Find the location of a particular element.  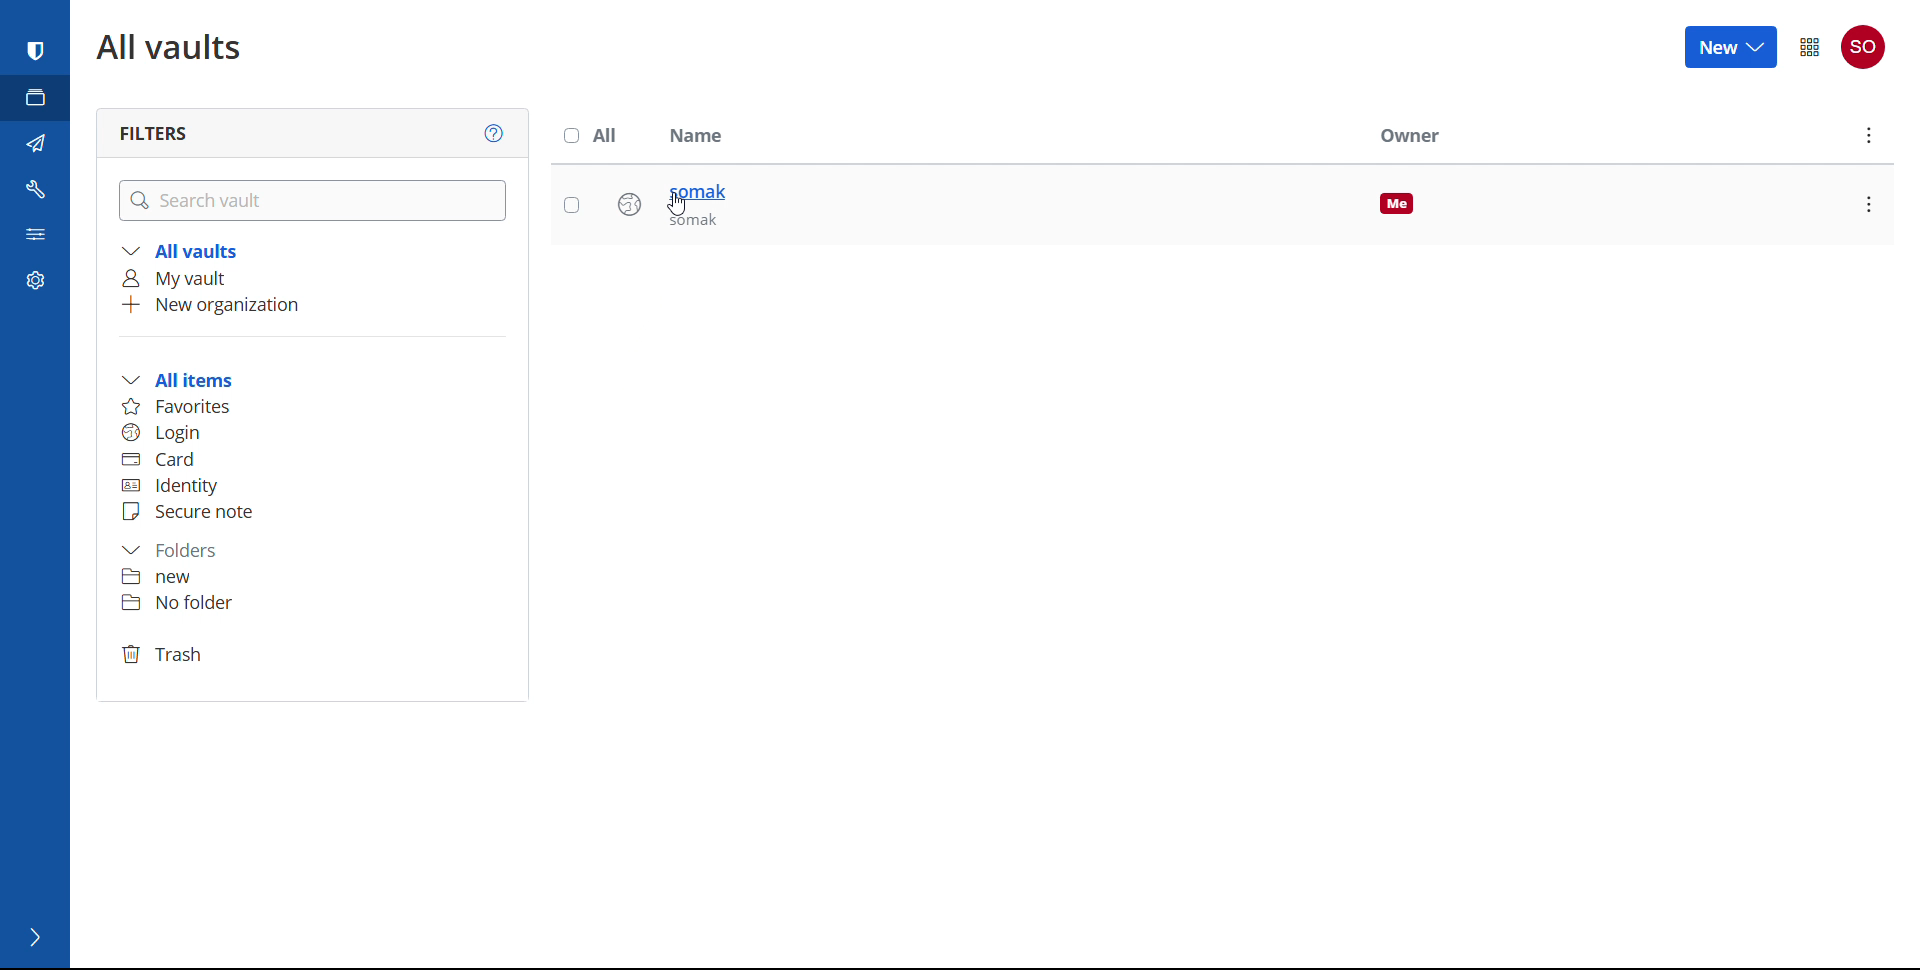

account is located at coordinates (1864, 47).